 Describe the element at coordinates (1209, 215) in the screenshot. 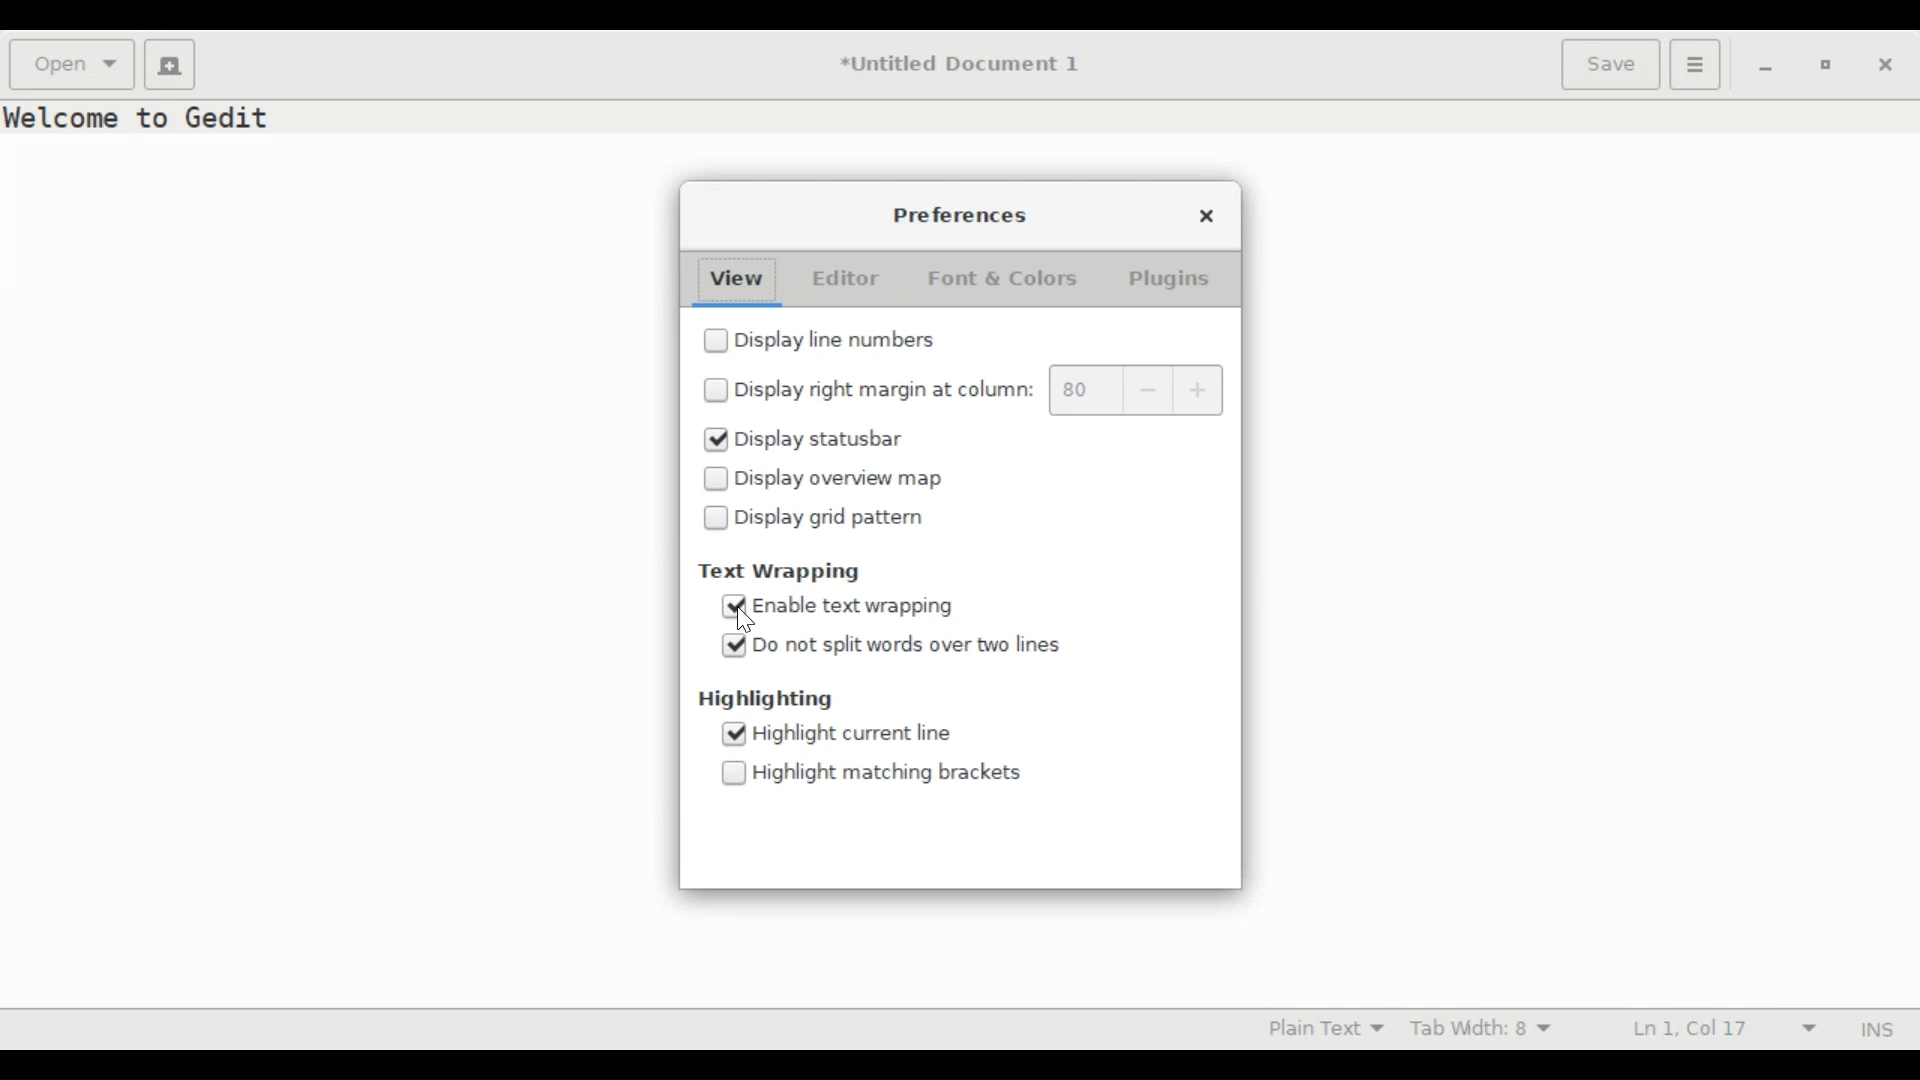

I see `close` at that location.